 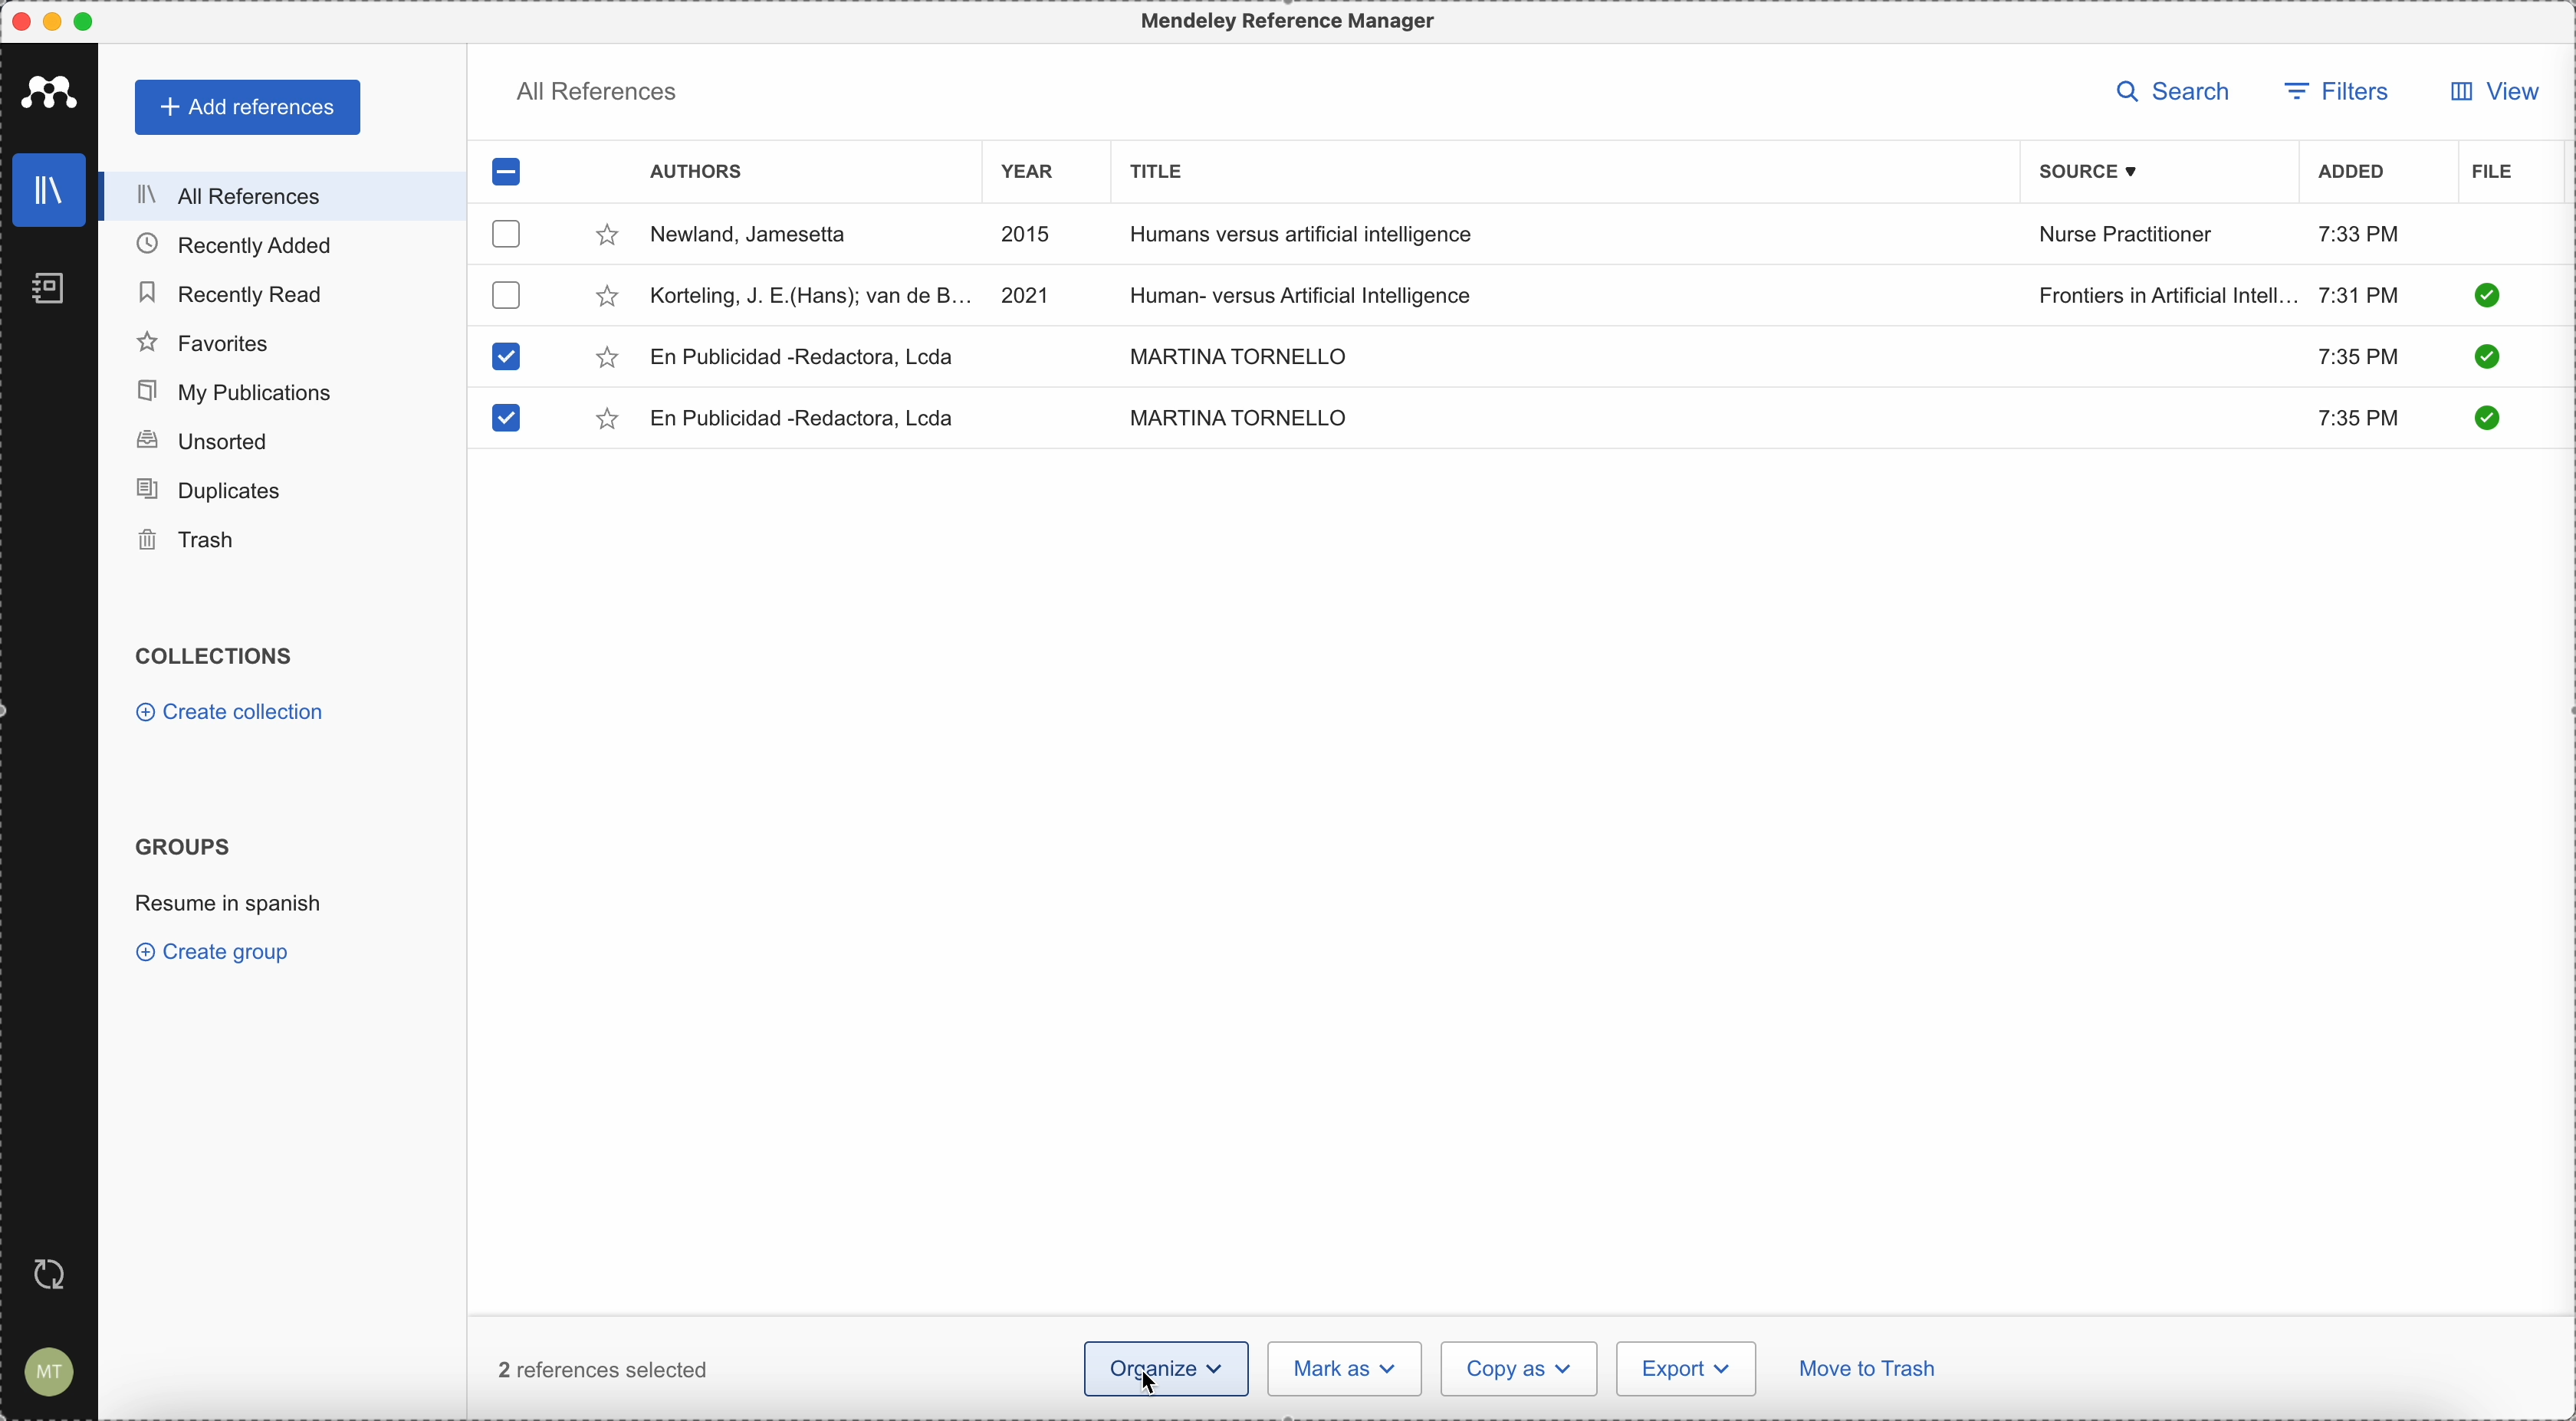 I want to click on account settings, so click(x=45, y=1373).